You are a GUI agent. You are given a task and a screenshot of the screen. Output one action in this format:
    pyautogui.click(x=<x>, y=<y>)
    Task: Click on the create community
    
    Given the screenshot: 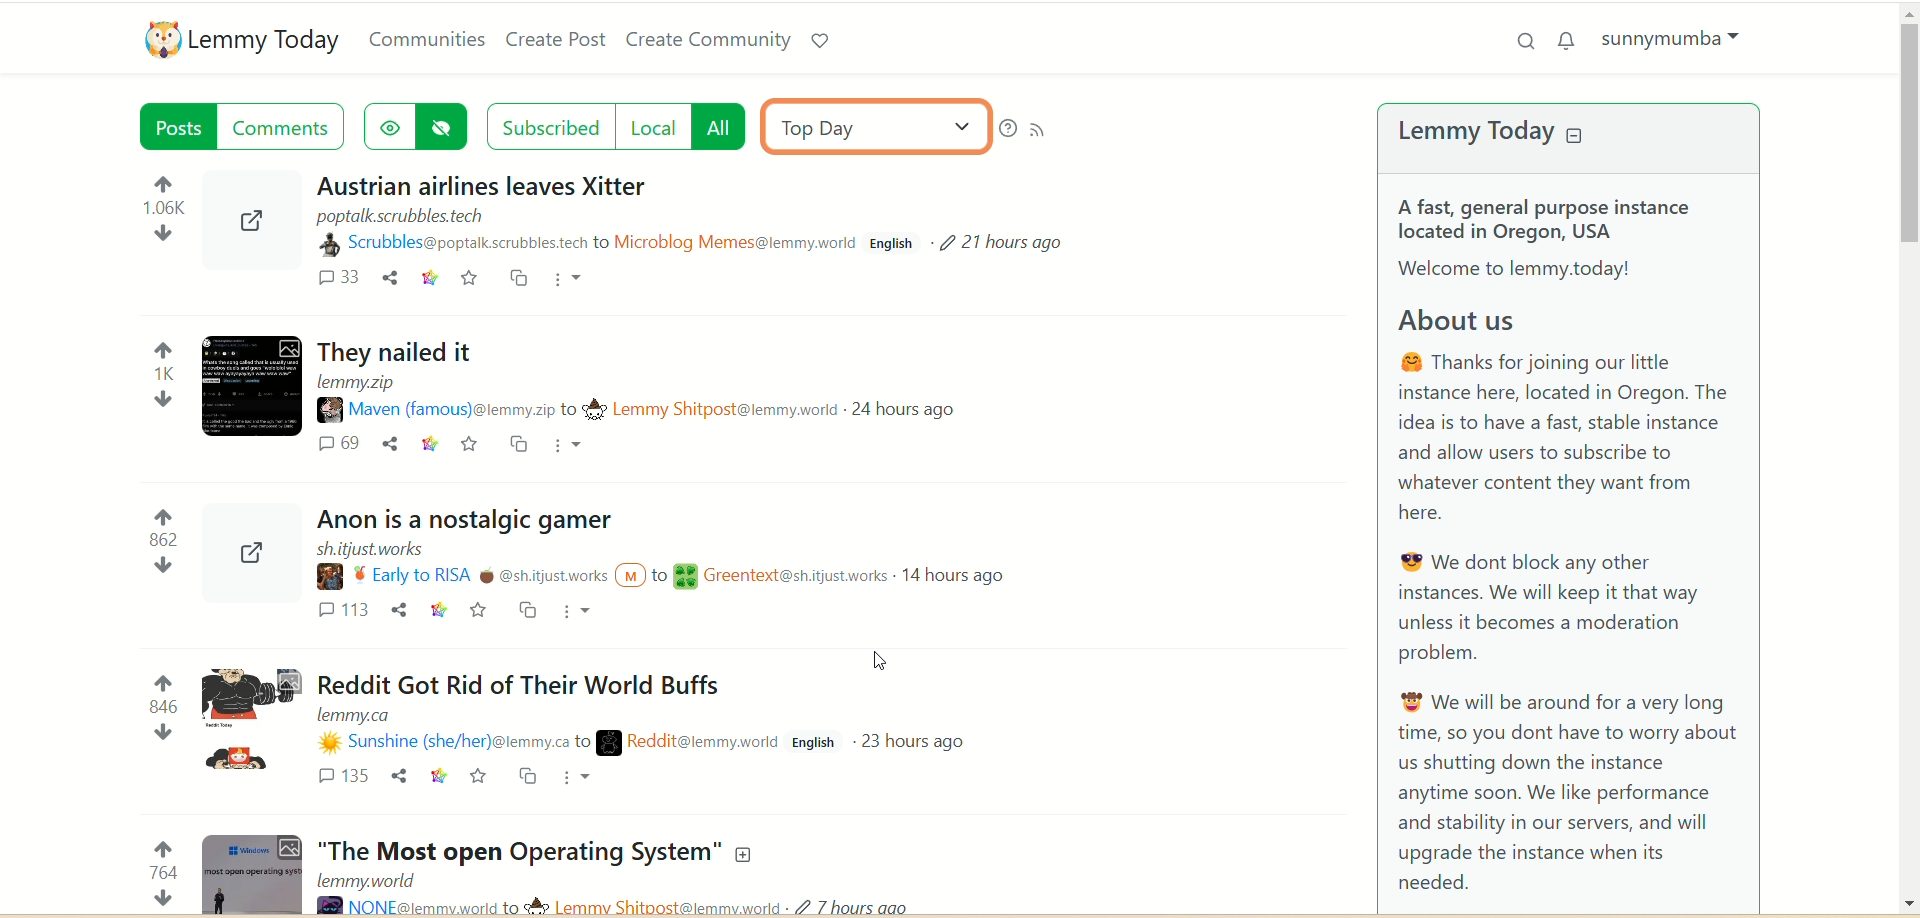 What is the action you would take?
    pyautogui.click(x=709, y=41)
    